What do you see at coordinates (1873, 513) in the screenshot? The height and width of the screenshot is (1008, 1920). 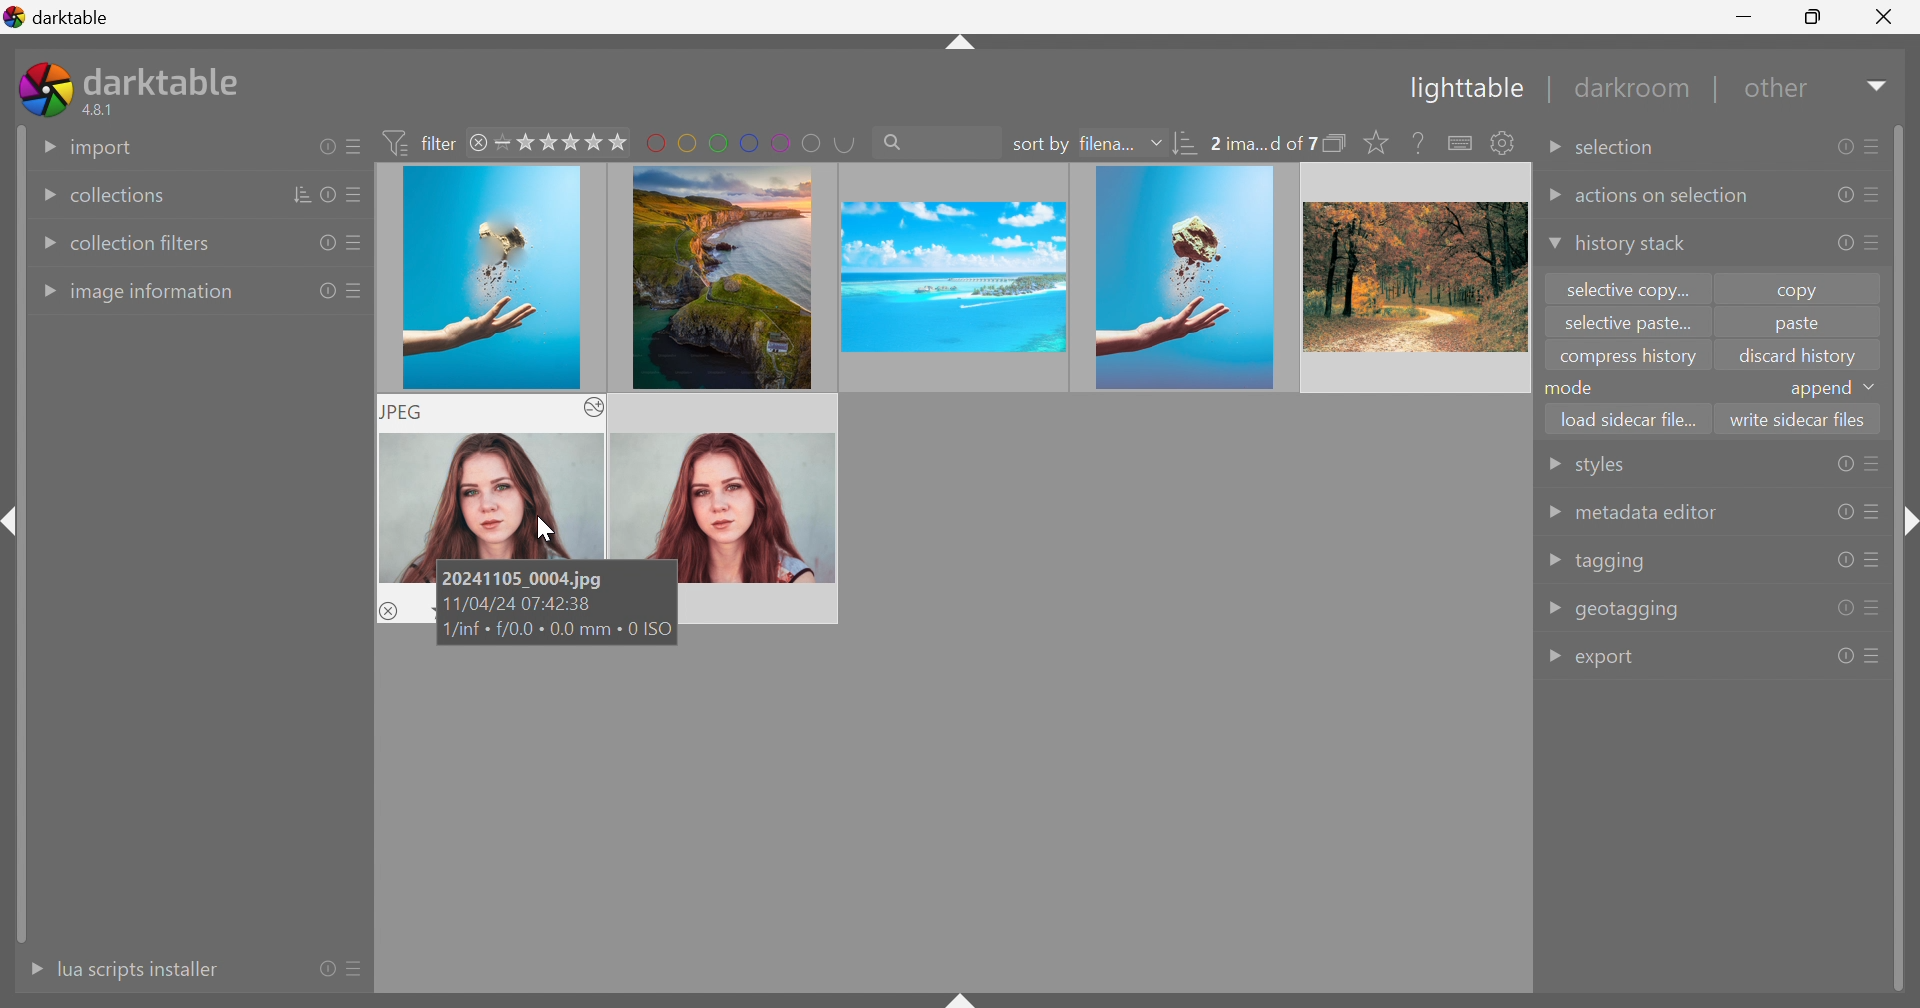 I see `presets` at bounding box center [1873, 513].